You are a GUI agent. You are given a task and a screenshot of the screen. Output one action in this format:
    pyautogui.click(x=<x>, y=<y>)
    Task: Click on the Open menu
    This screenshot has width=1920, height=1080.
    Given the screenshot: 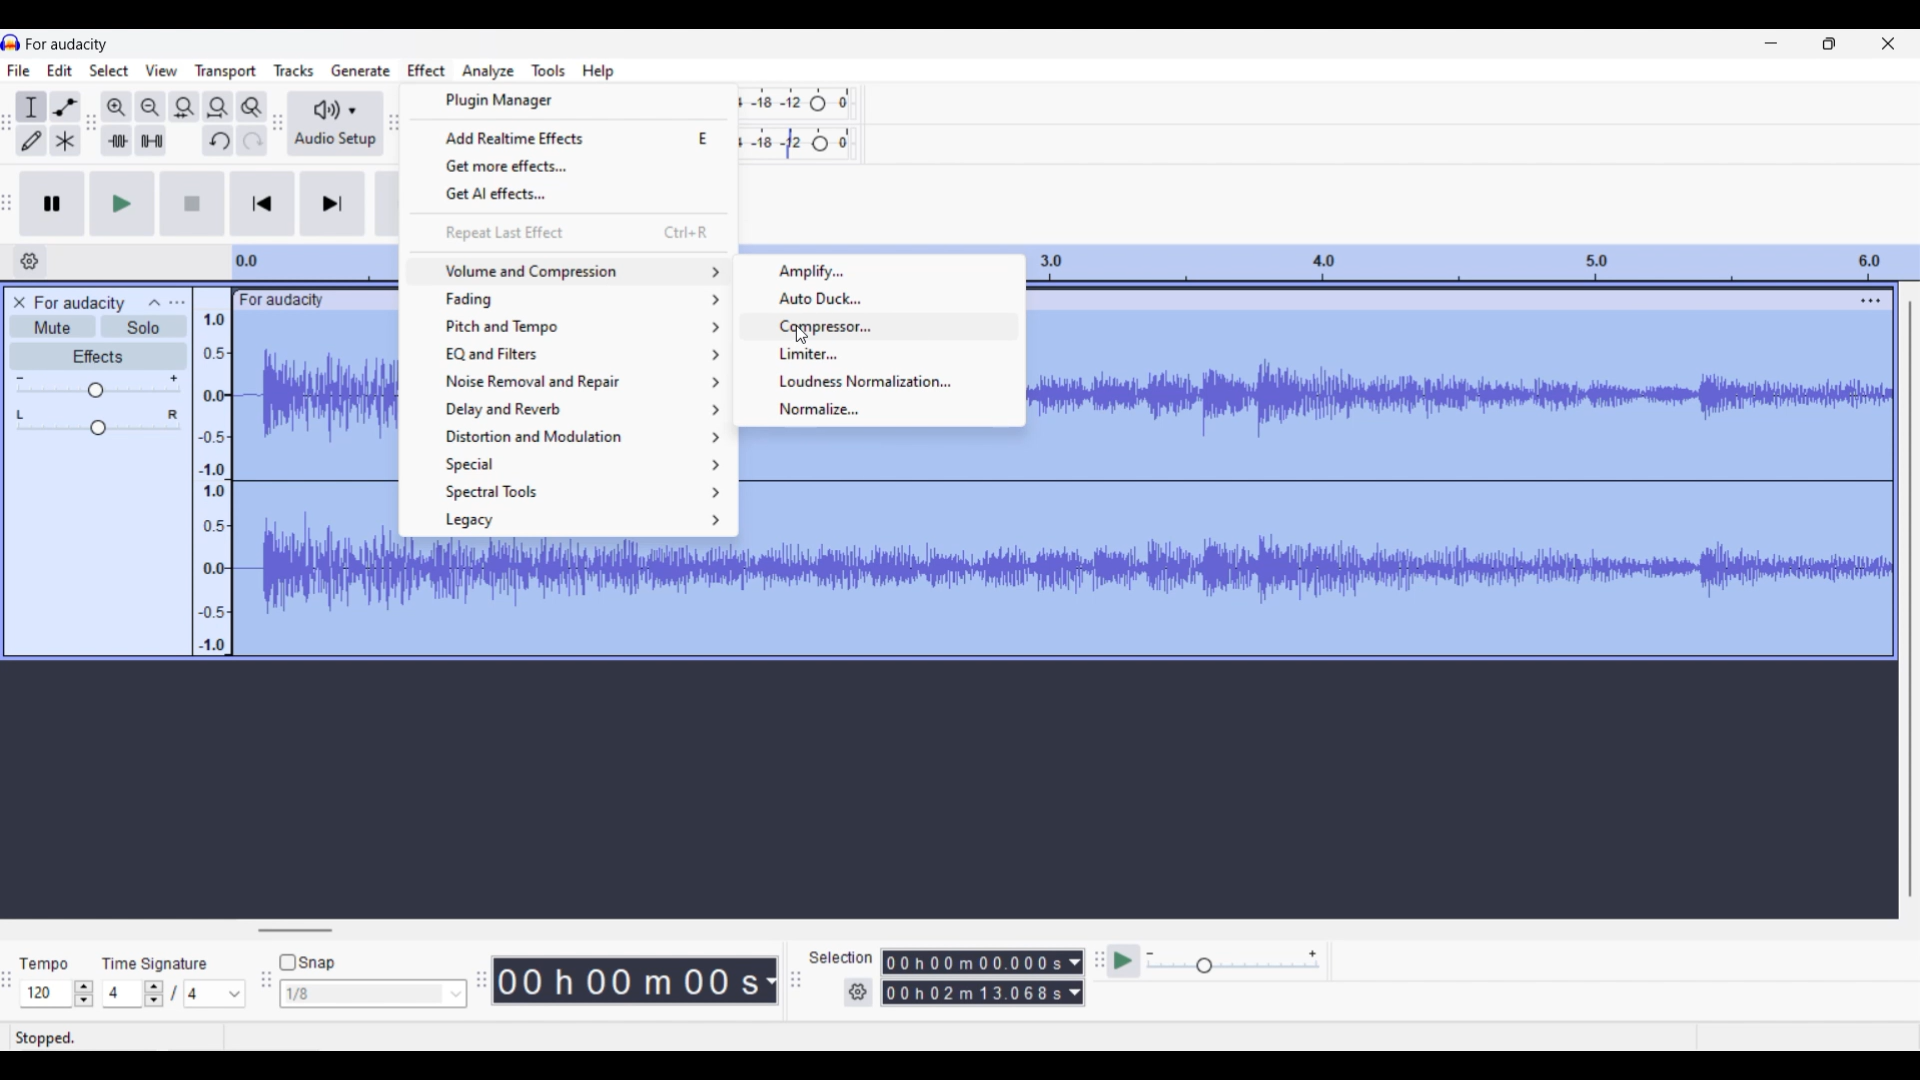 What is the action you would take?
    pyautogui.click(x=177, y=303)
    